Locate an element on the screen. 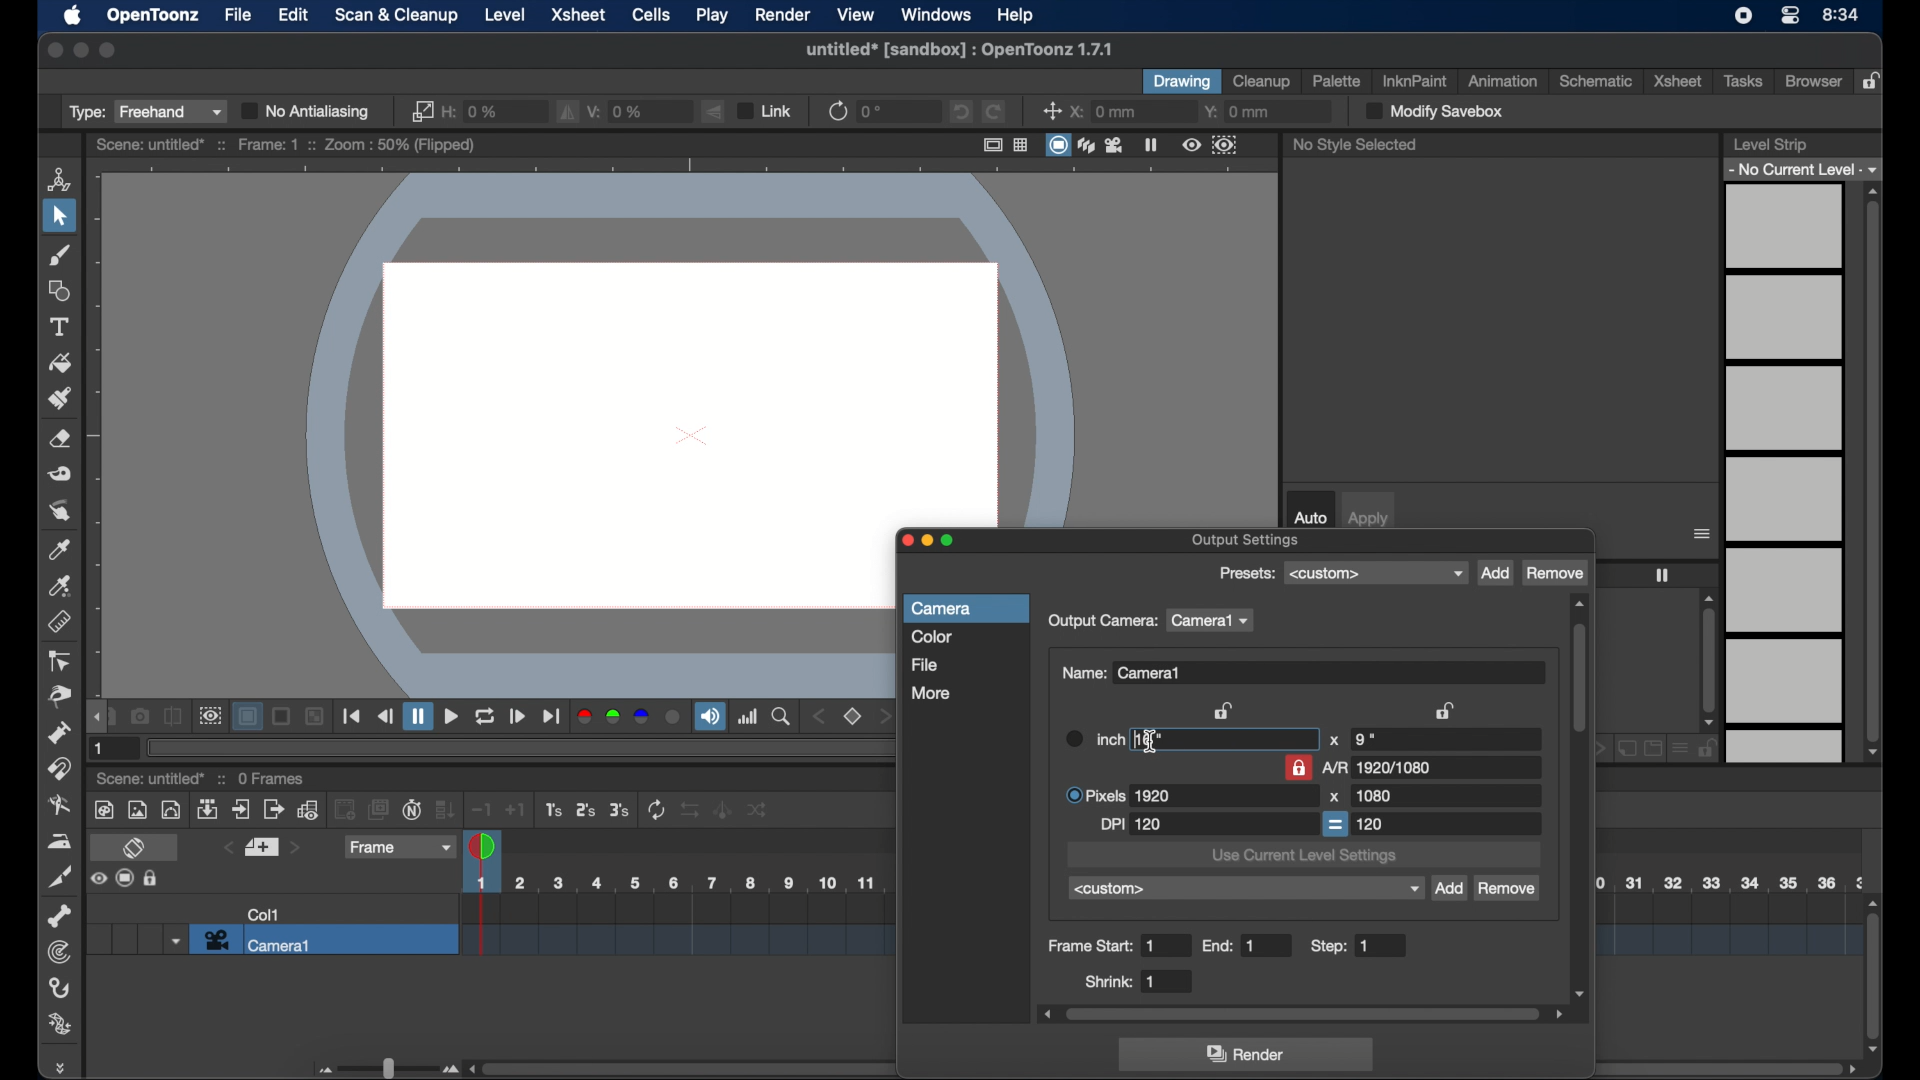 This screenshot has height=1080, width=1920.  is located at coordinates (125, 878).